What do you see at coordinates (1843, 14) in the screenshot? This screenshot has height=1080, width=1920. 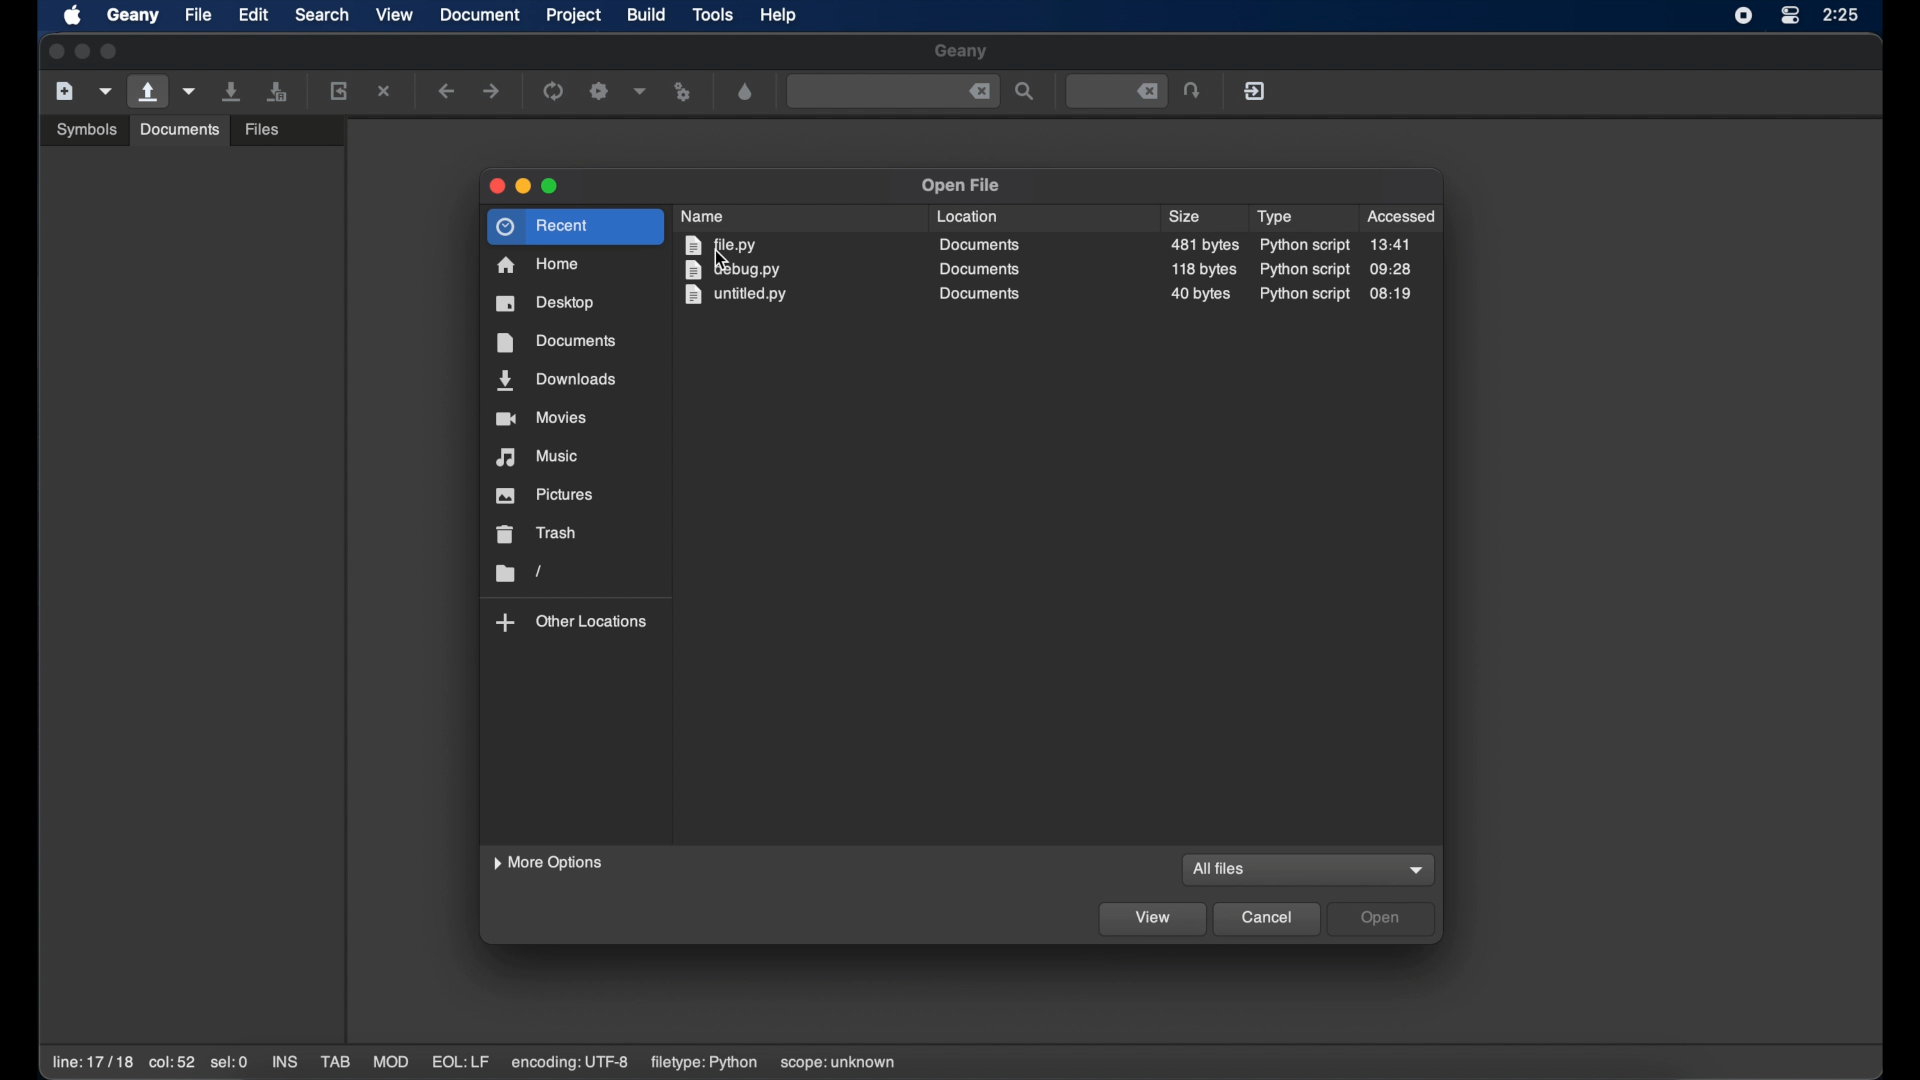 I see `time` at bounding box center [1843, 14].